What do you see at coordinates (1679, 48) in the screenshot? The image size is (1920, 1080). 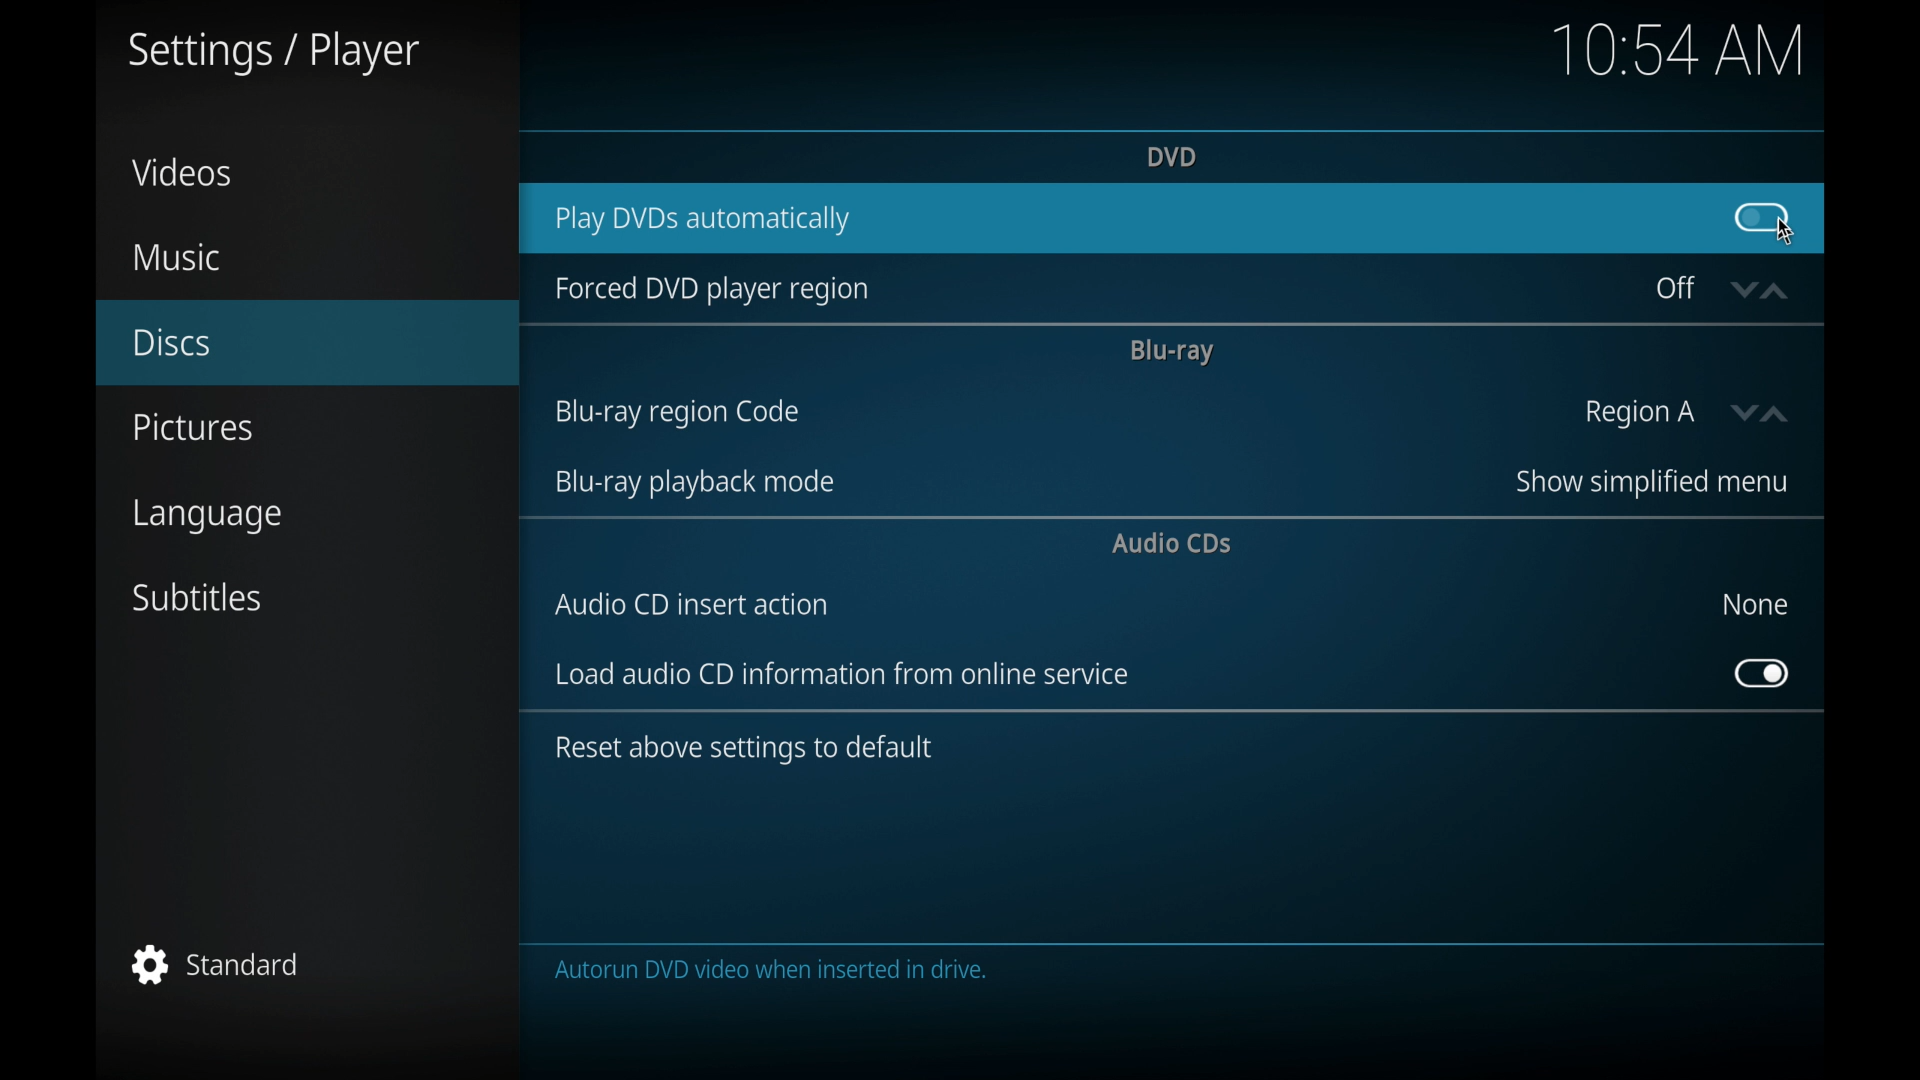 I see `10.54 am` at bounding box center [1679, 48].